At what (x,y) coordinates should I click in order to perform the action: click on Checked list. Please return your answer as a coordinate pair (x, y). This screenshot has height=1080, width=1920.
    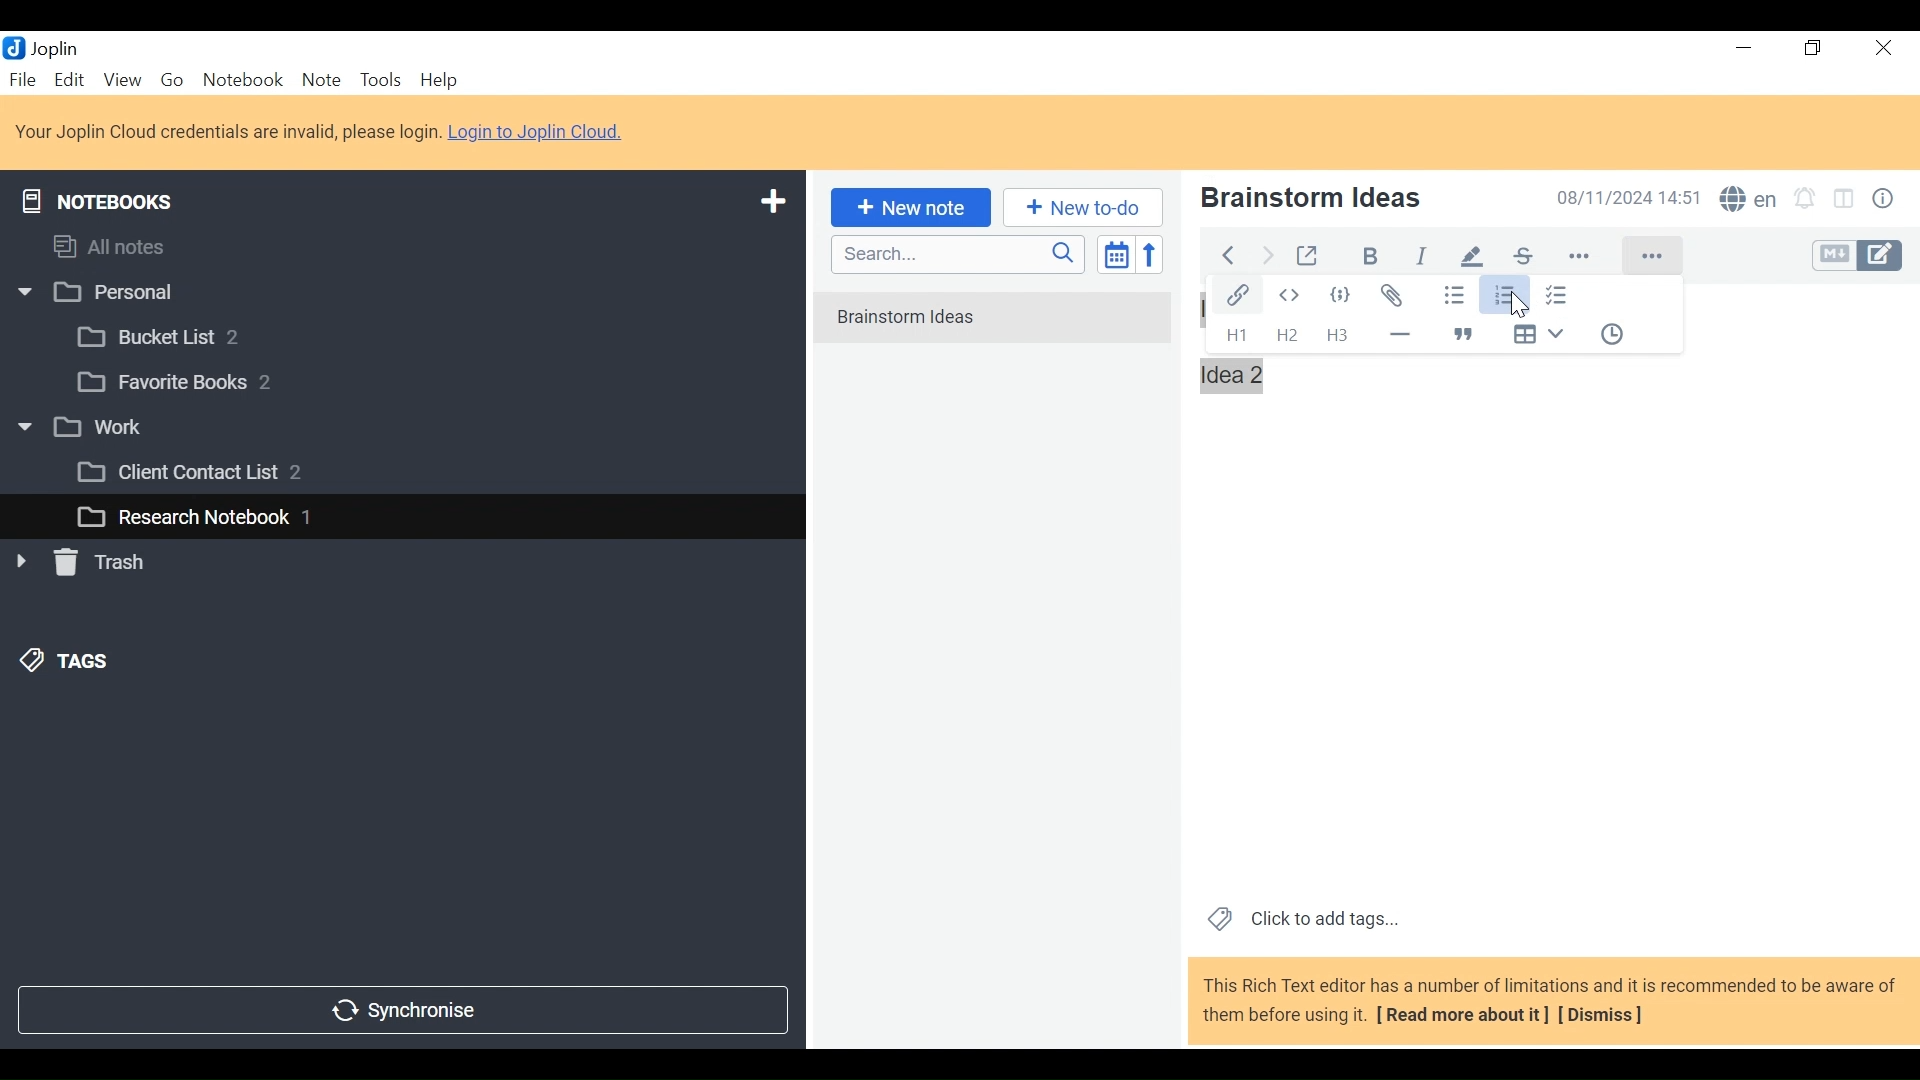
    Looking at the image, I should click on (1558, 296).